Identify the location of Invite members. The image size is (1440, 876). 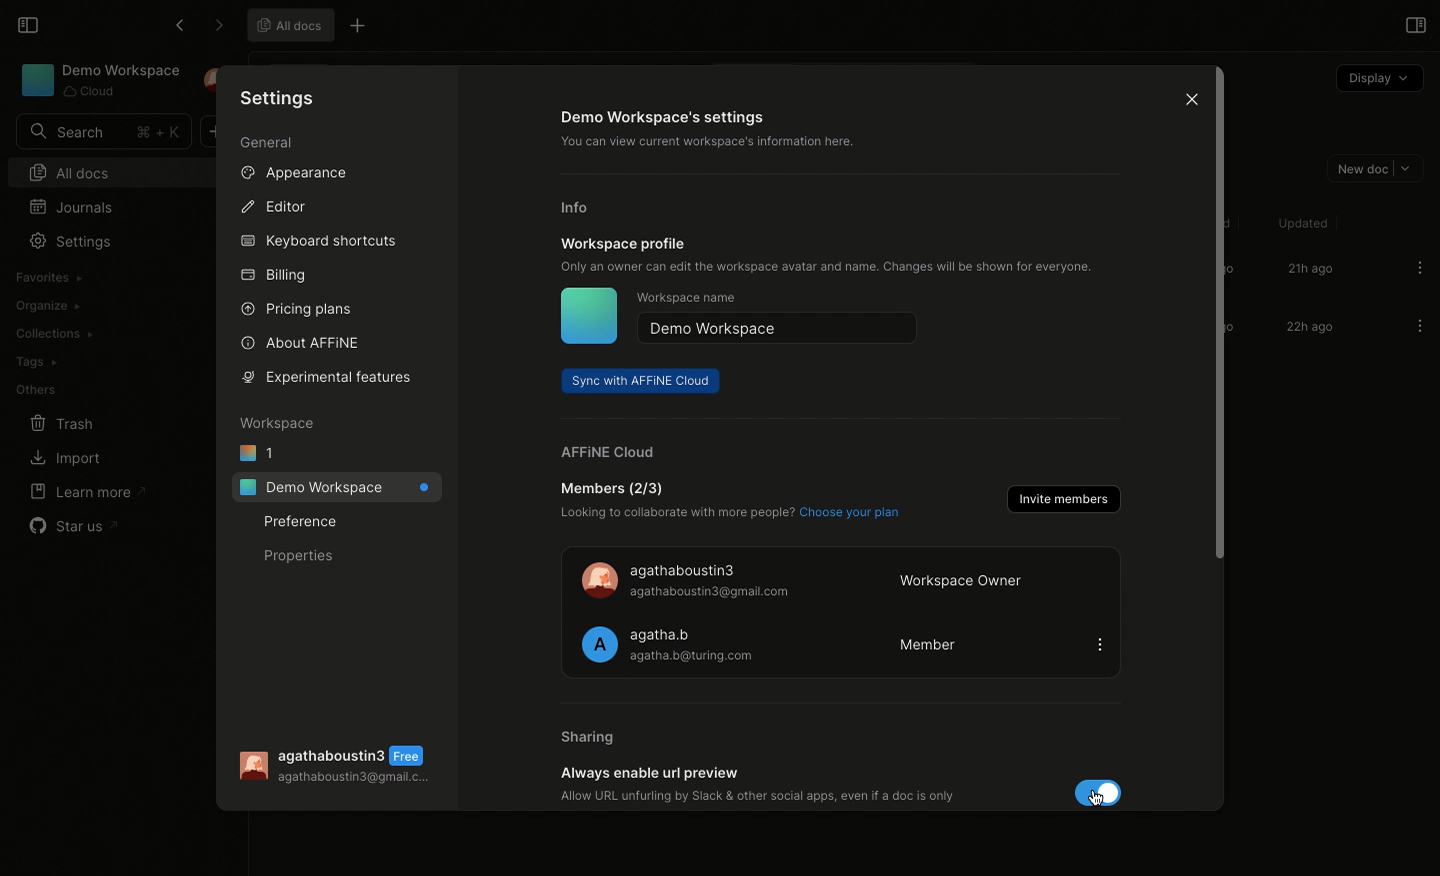
(1061, 499).